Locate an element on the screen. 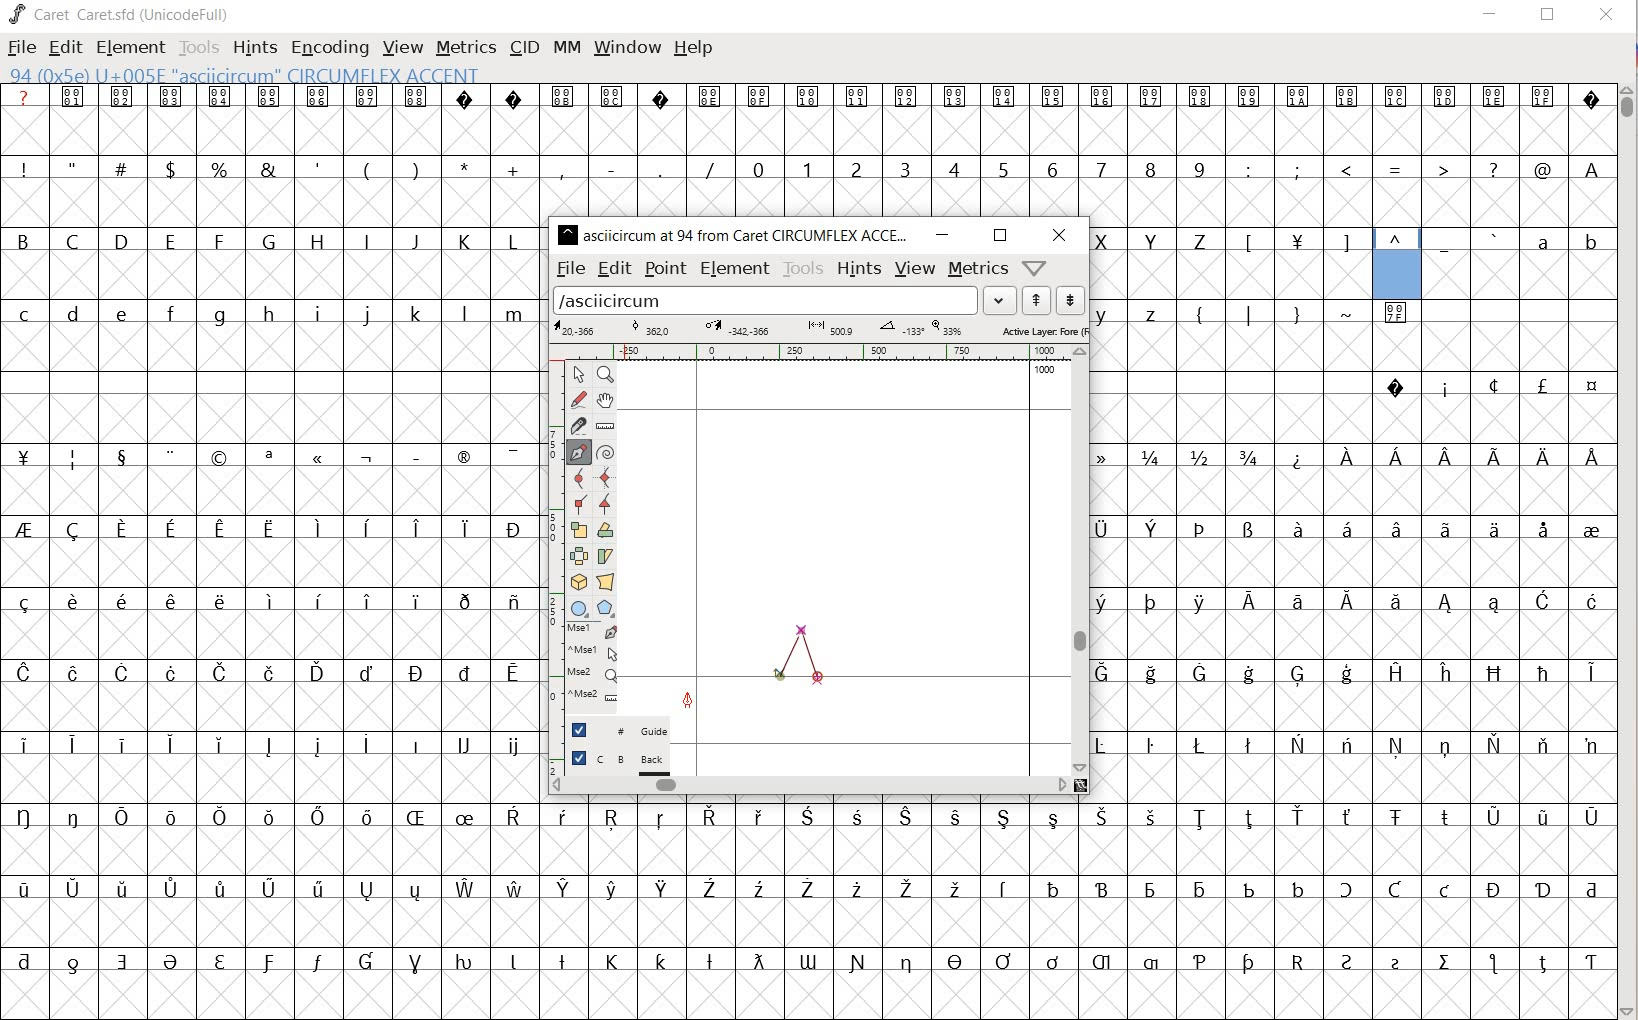 Image resolution: width=1638 pixels, height=1020 pixels. glyph characters is located at coordinates (1081, 150).